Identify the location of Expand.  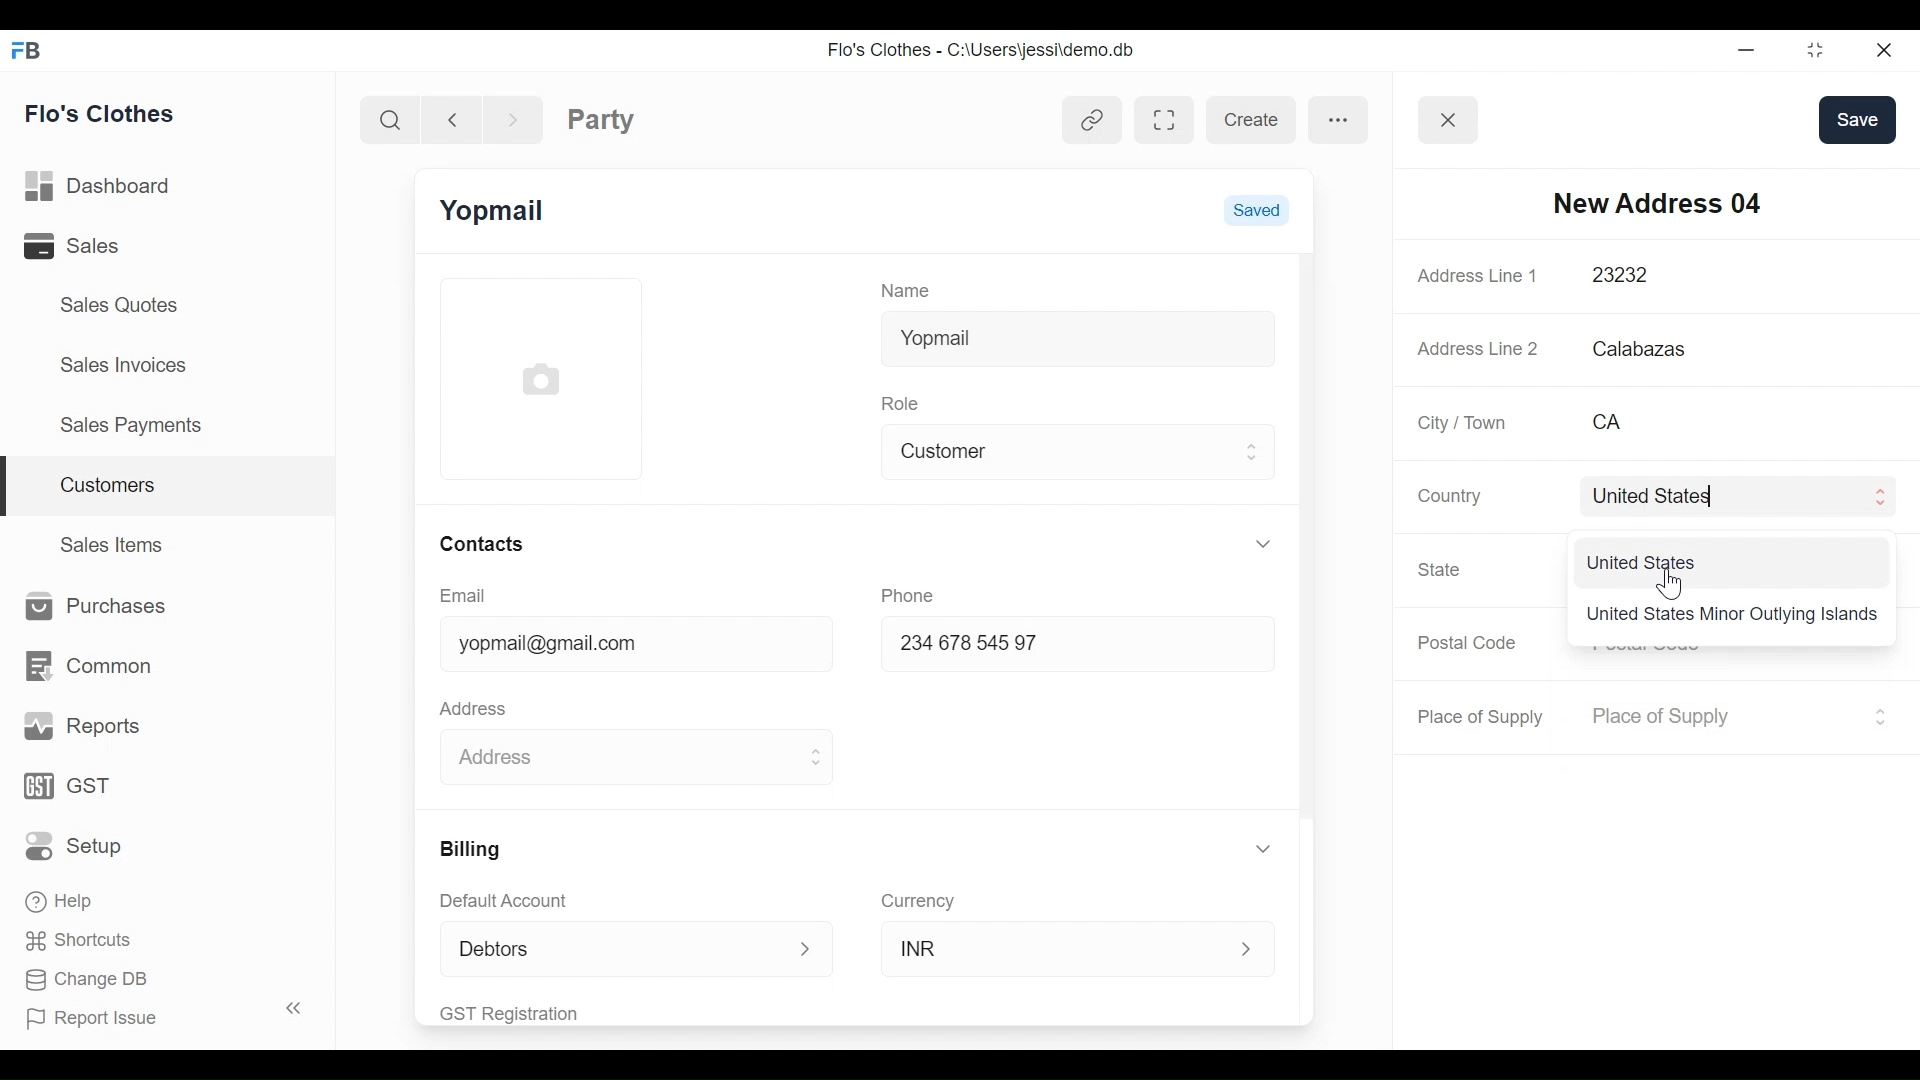
(1267, 849).